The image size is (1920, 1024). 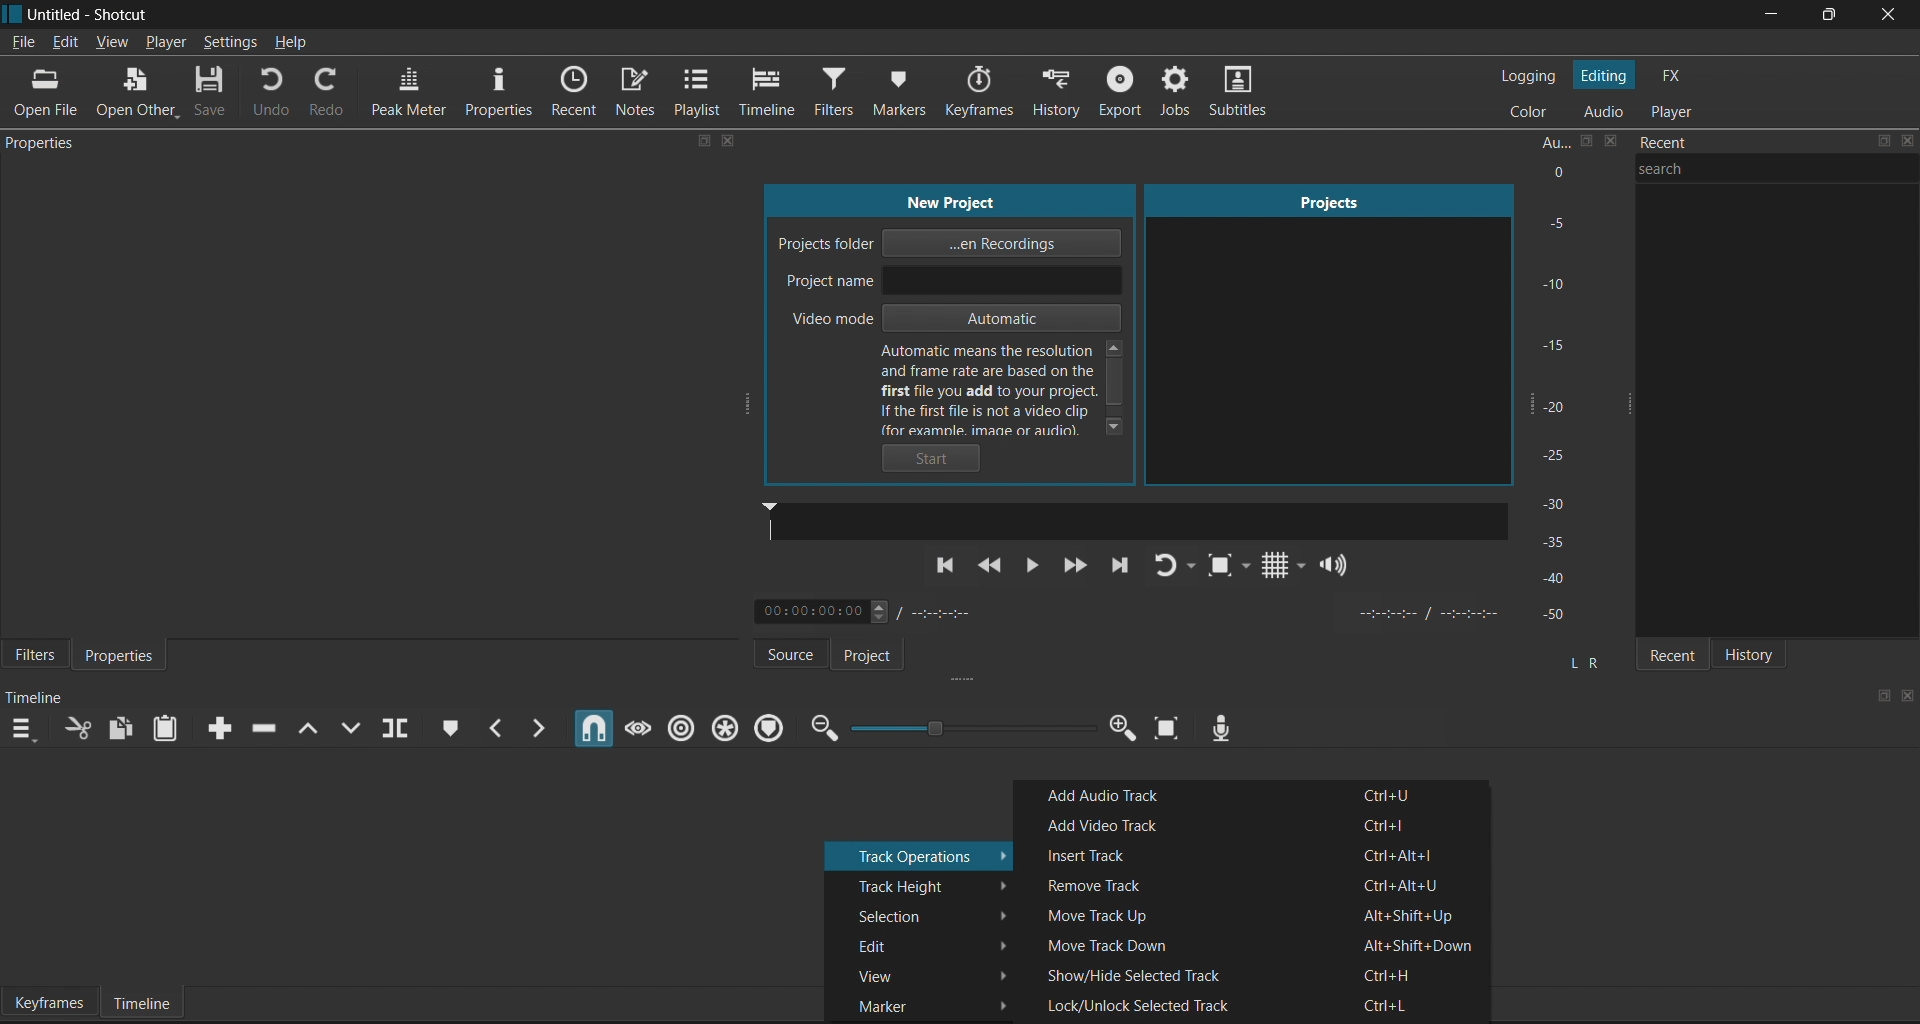 What do you see at coordinates (1248, 913) in the screenshot?
I see `Move Track Up` at bounding box center [1248, 913].